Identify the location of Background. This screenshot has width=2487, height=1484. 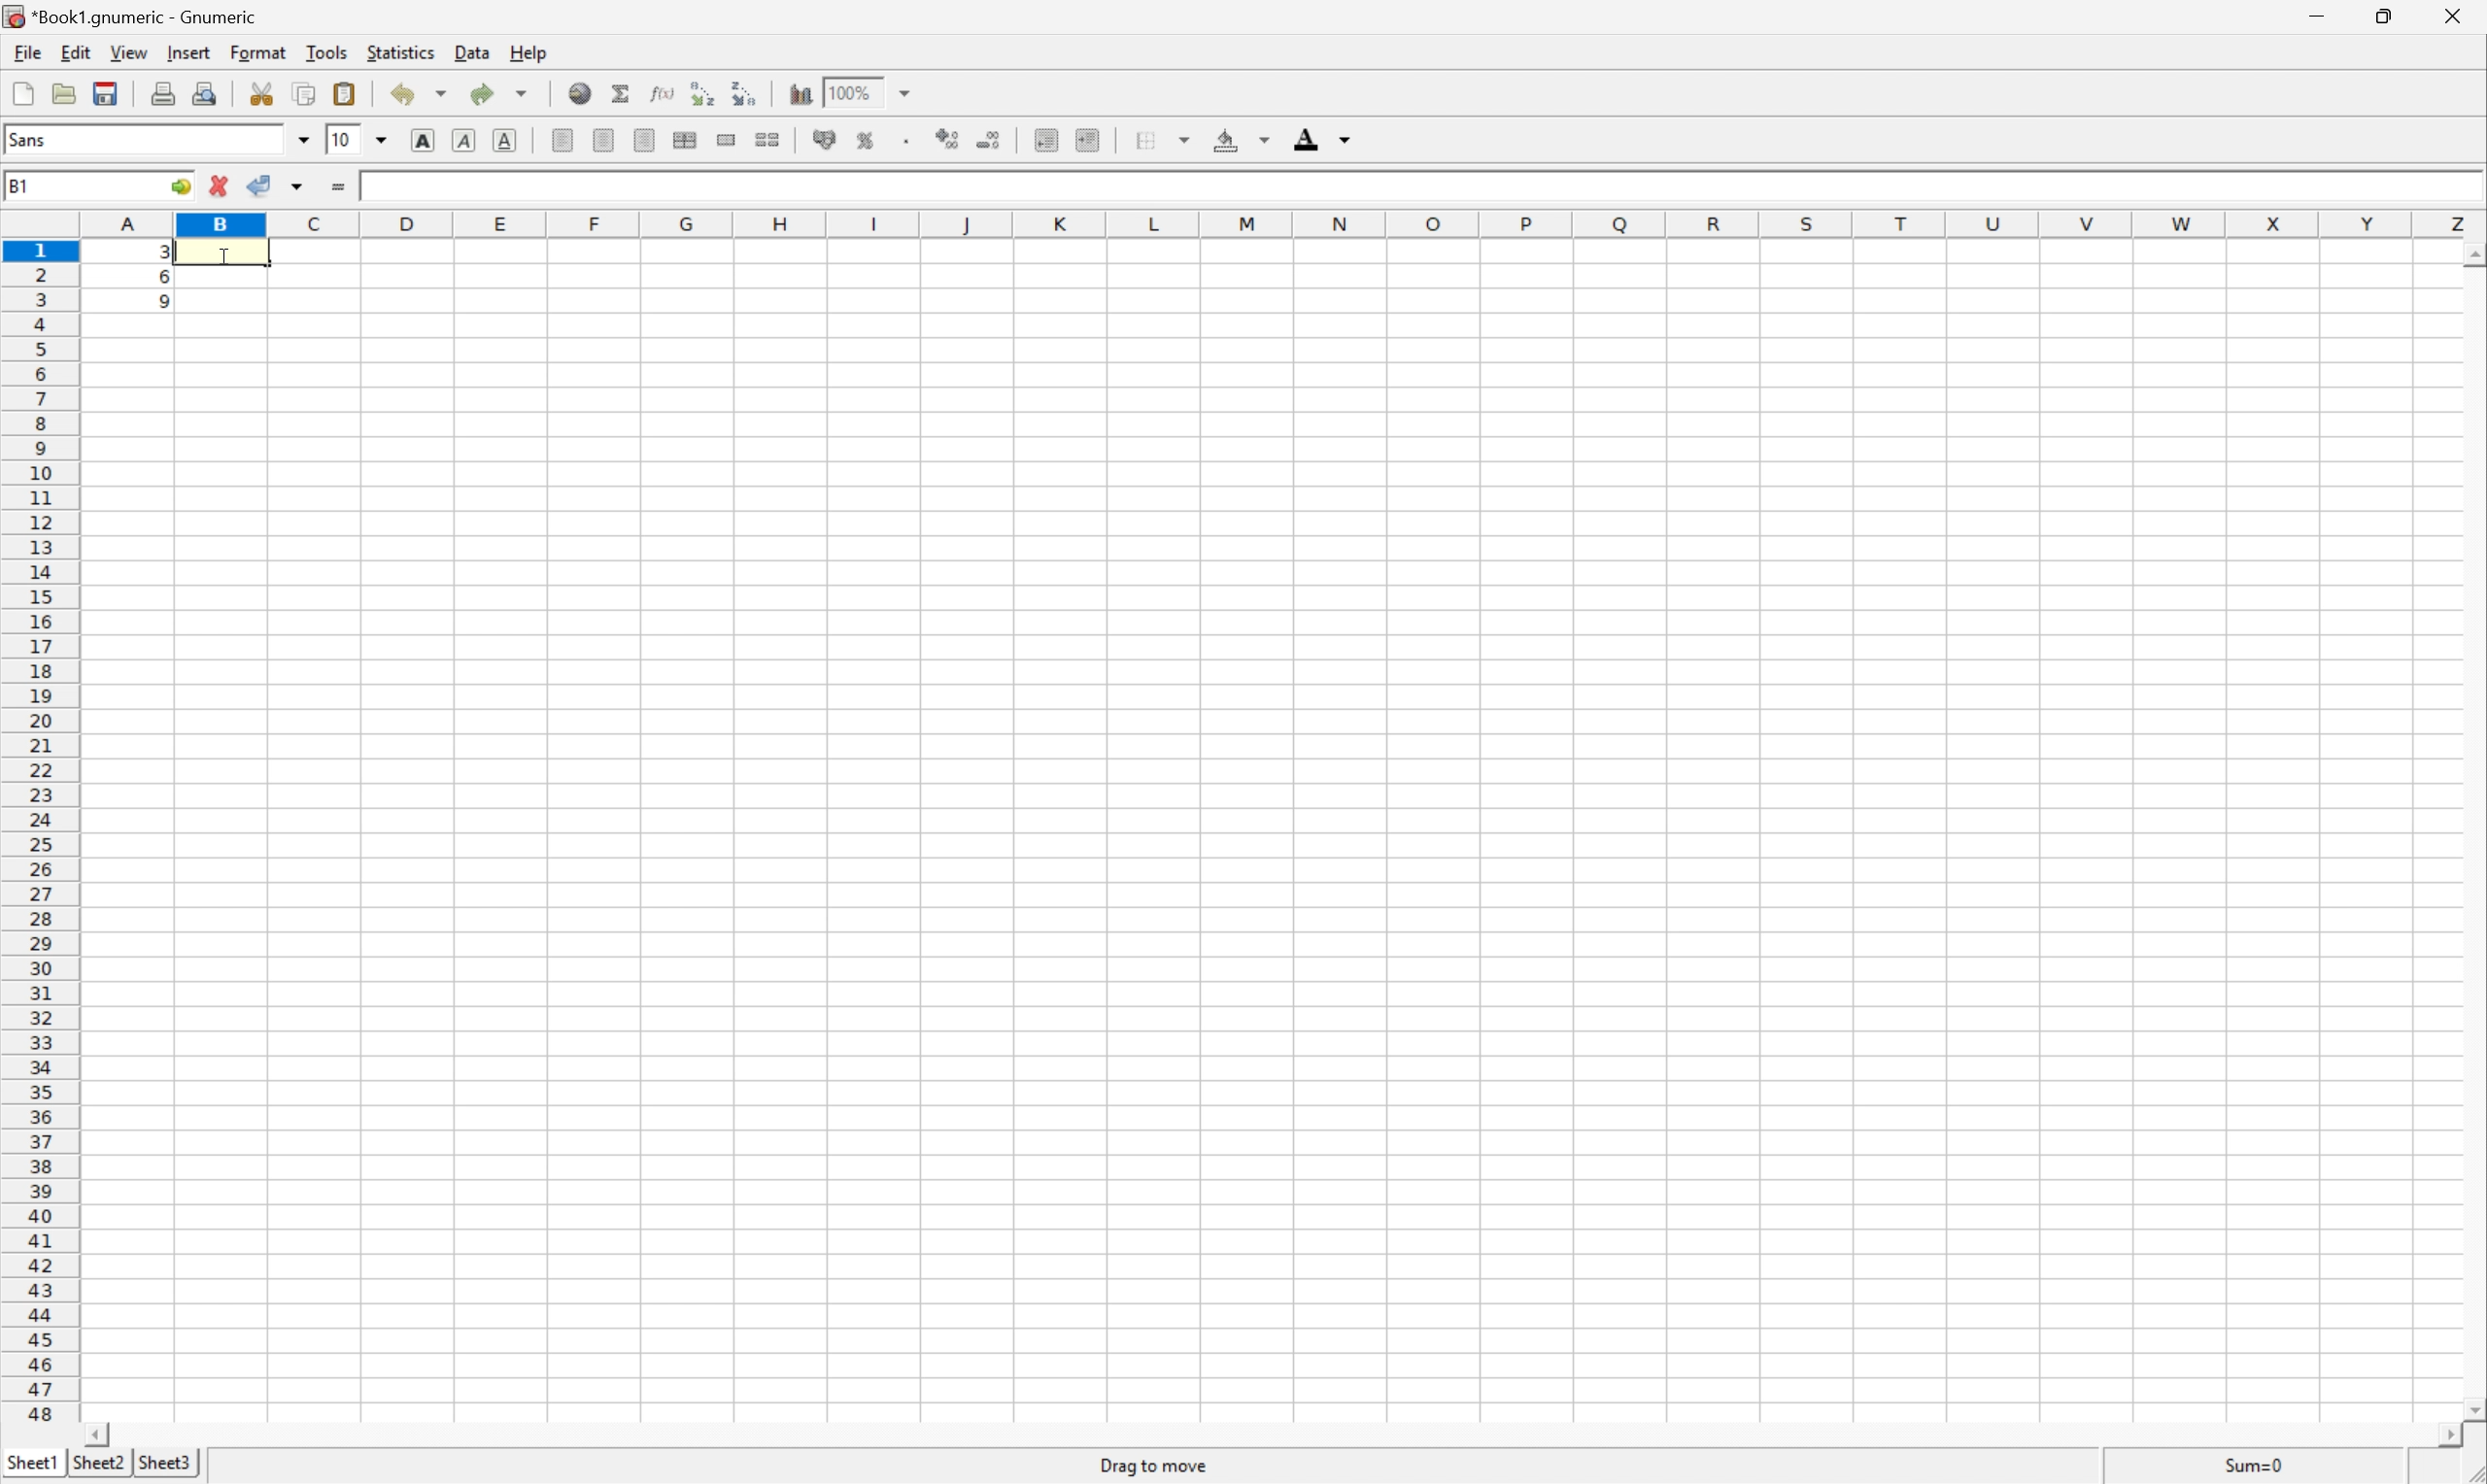
(1239, 139).